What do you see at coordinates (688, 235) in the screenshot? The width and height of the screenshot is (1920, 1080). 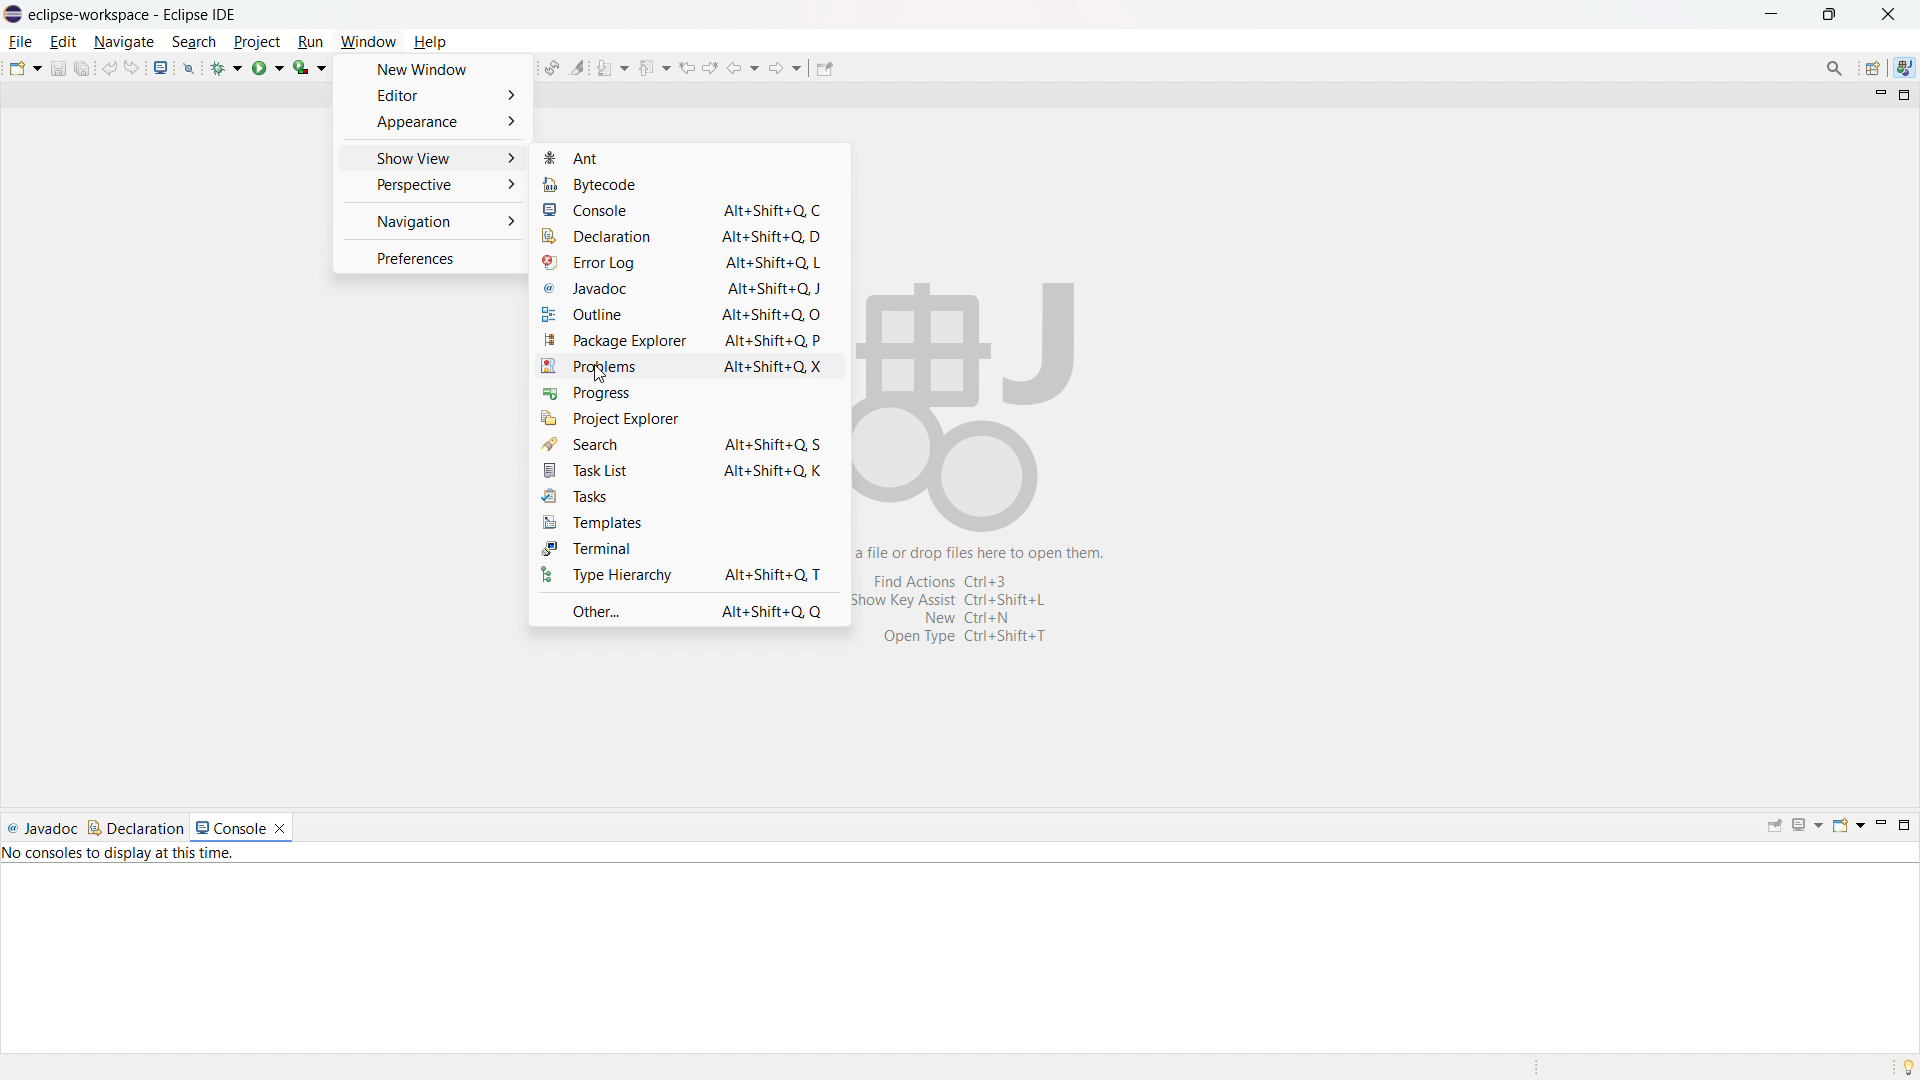 I see `declaration` at bounding box center [688, 235].